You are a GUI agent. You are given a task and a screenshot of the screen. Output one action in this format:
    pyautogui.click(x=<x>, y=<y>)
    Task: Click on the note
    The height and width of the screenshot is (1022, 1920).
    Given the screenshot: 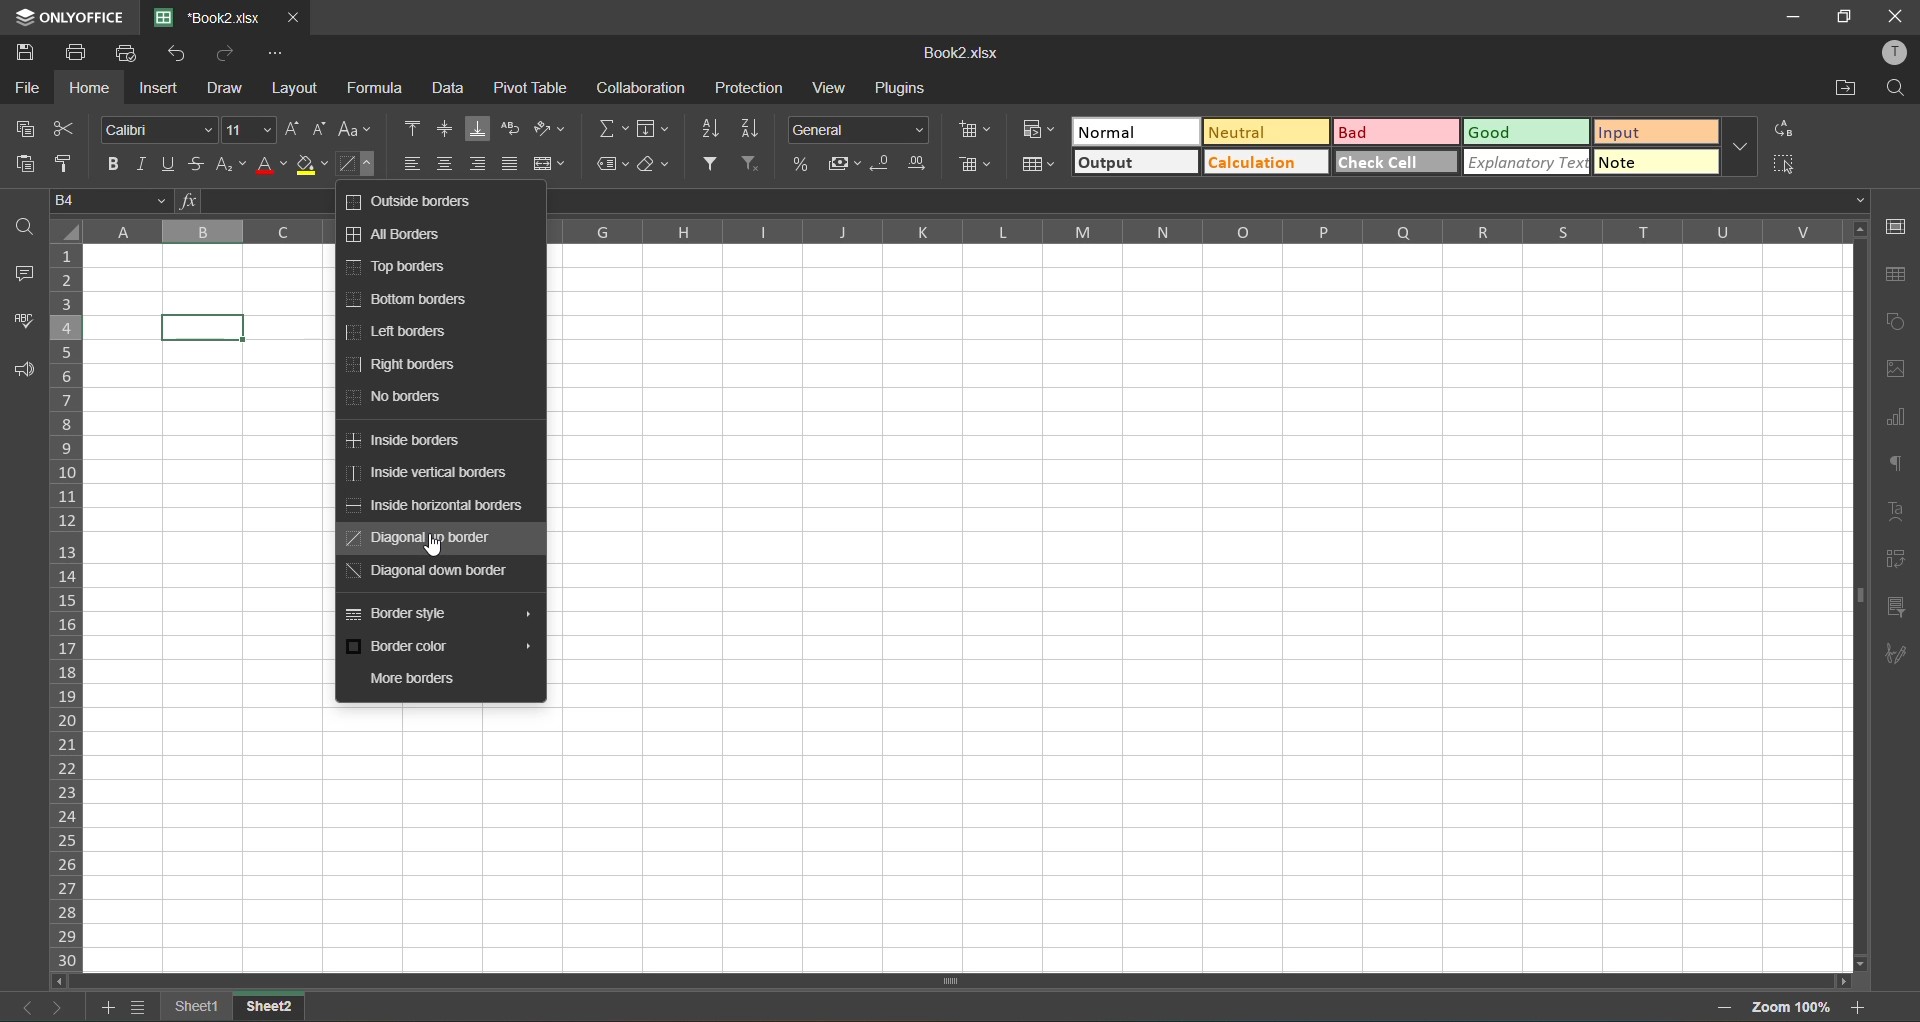 What is the action you would take?
    pyautogui.click(x=1652, y=165)
    